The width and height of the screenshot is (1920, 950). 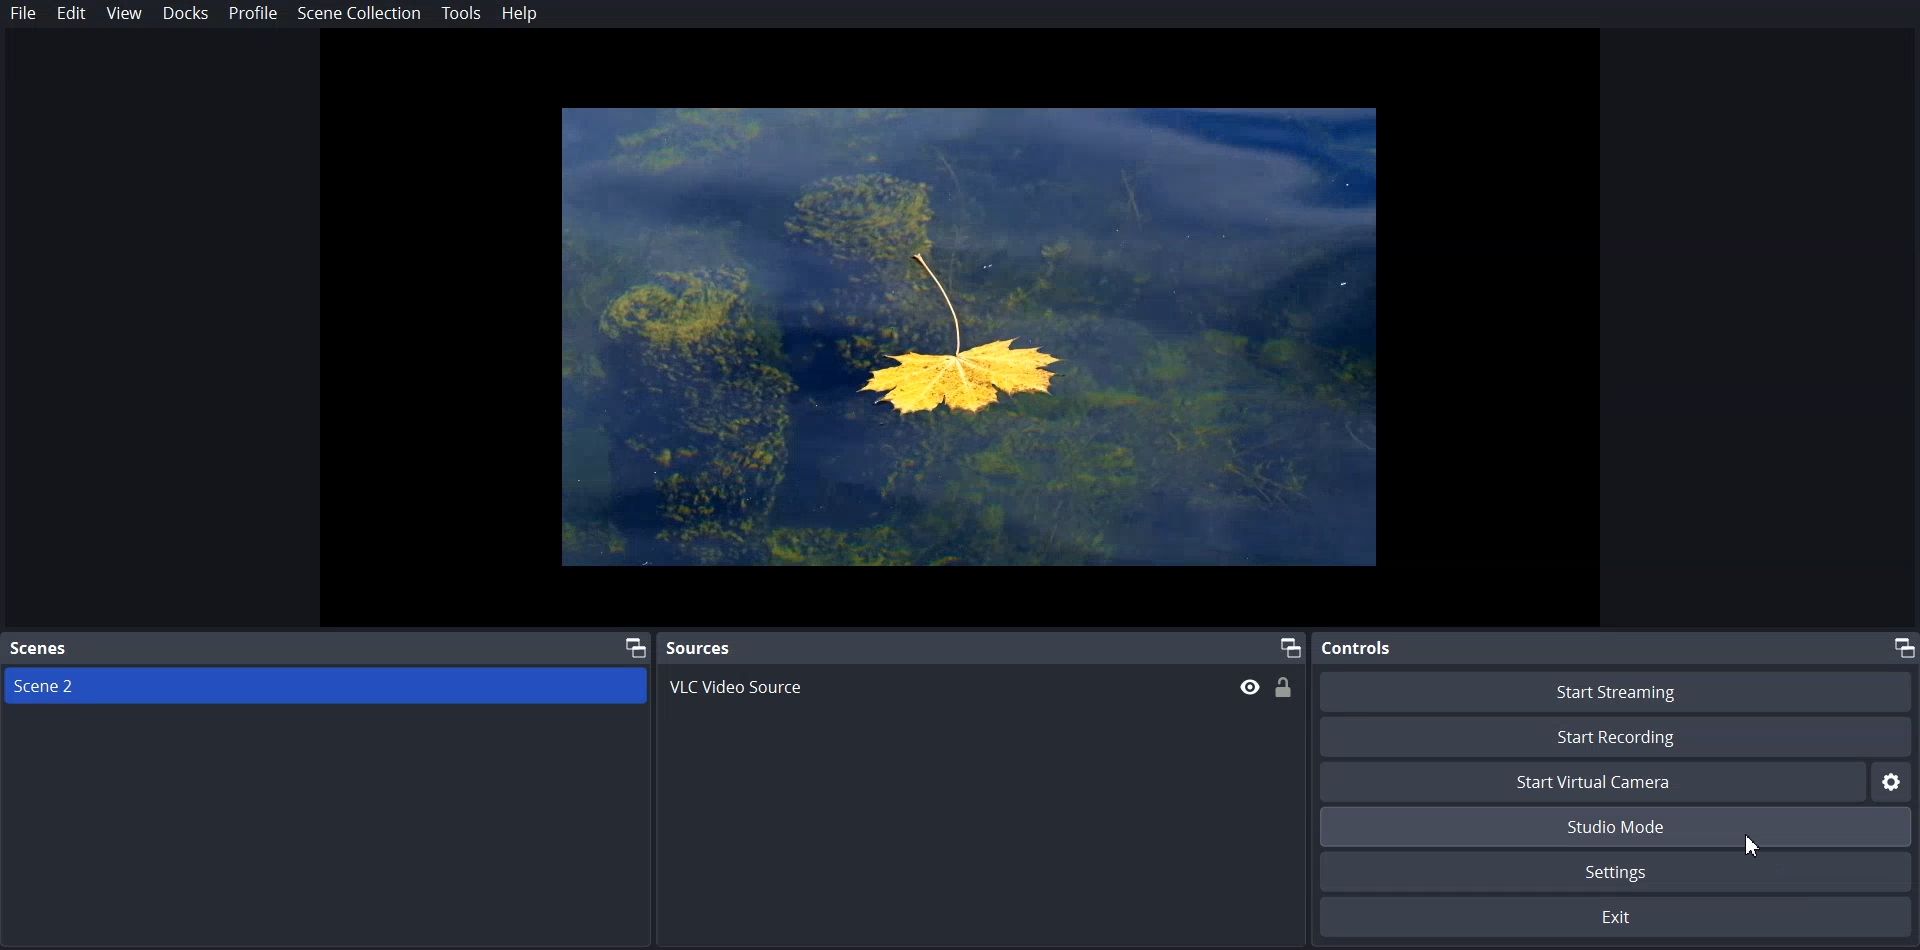 What do you see at coordinates (1286, 687) in the screenshot?
I see `Lock` at bounding box center [1286, 687].